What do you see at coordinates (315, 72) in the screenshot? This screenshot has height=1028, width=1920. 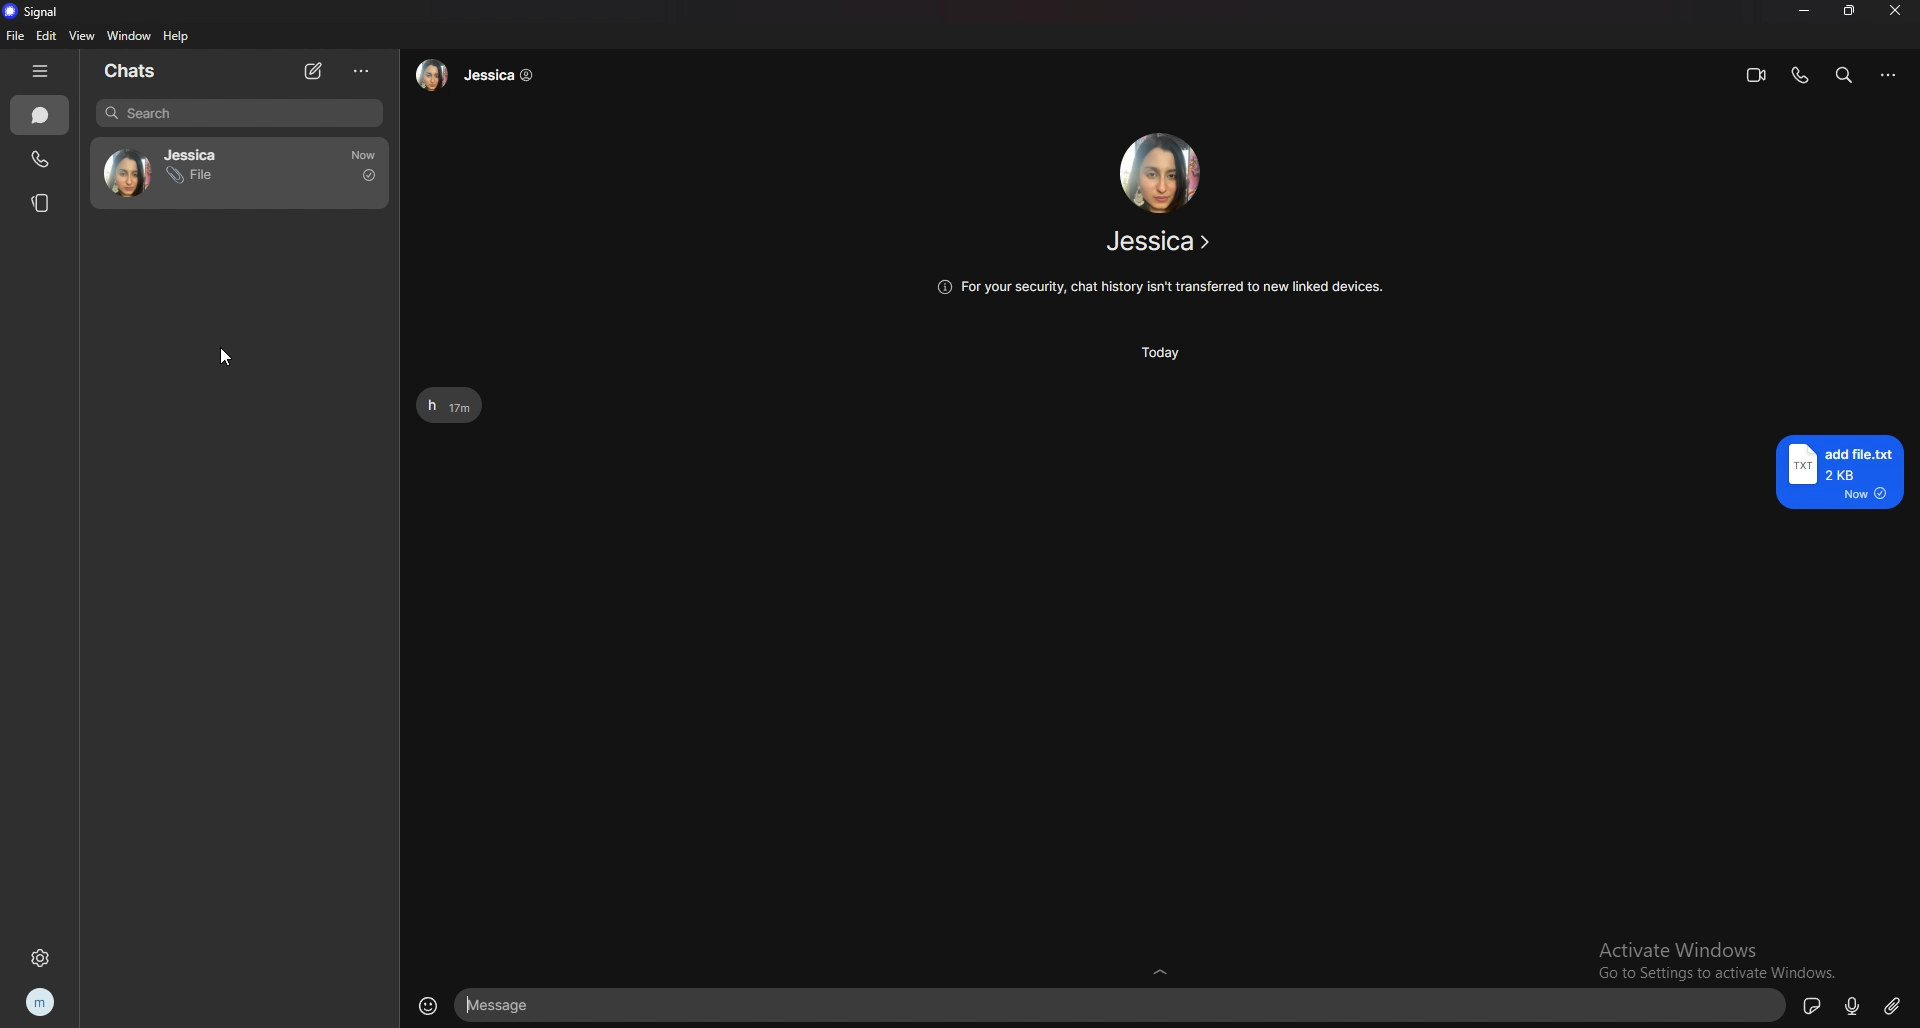 I see `new chat` at bounding box center [315, 72].